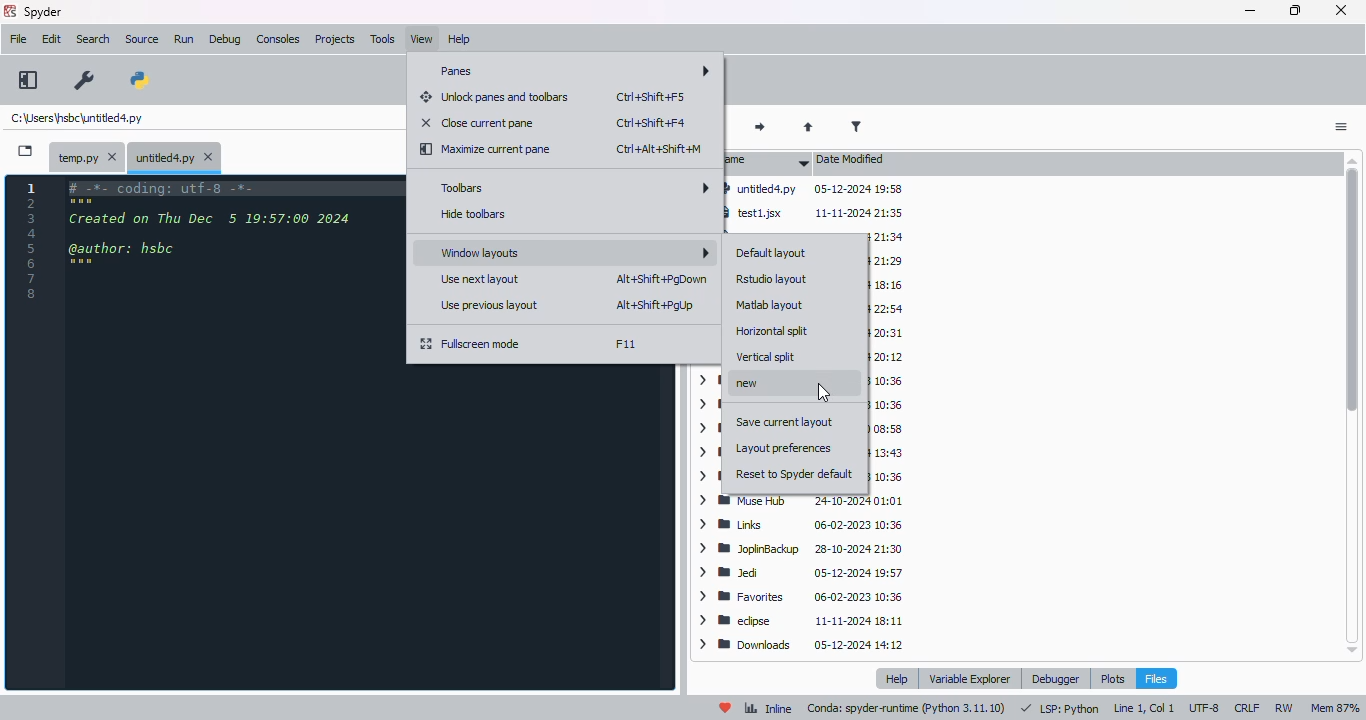 The width and height of the screenshot is (1366, 720). What do you see at coordinates (472, 344) in the screenshot?
I see `fullscreen mode` at bounding box center [472, 344].